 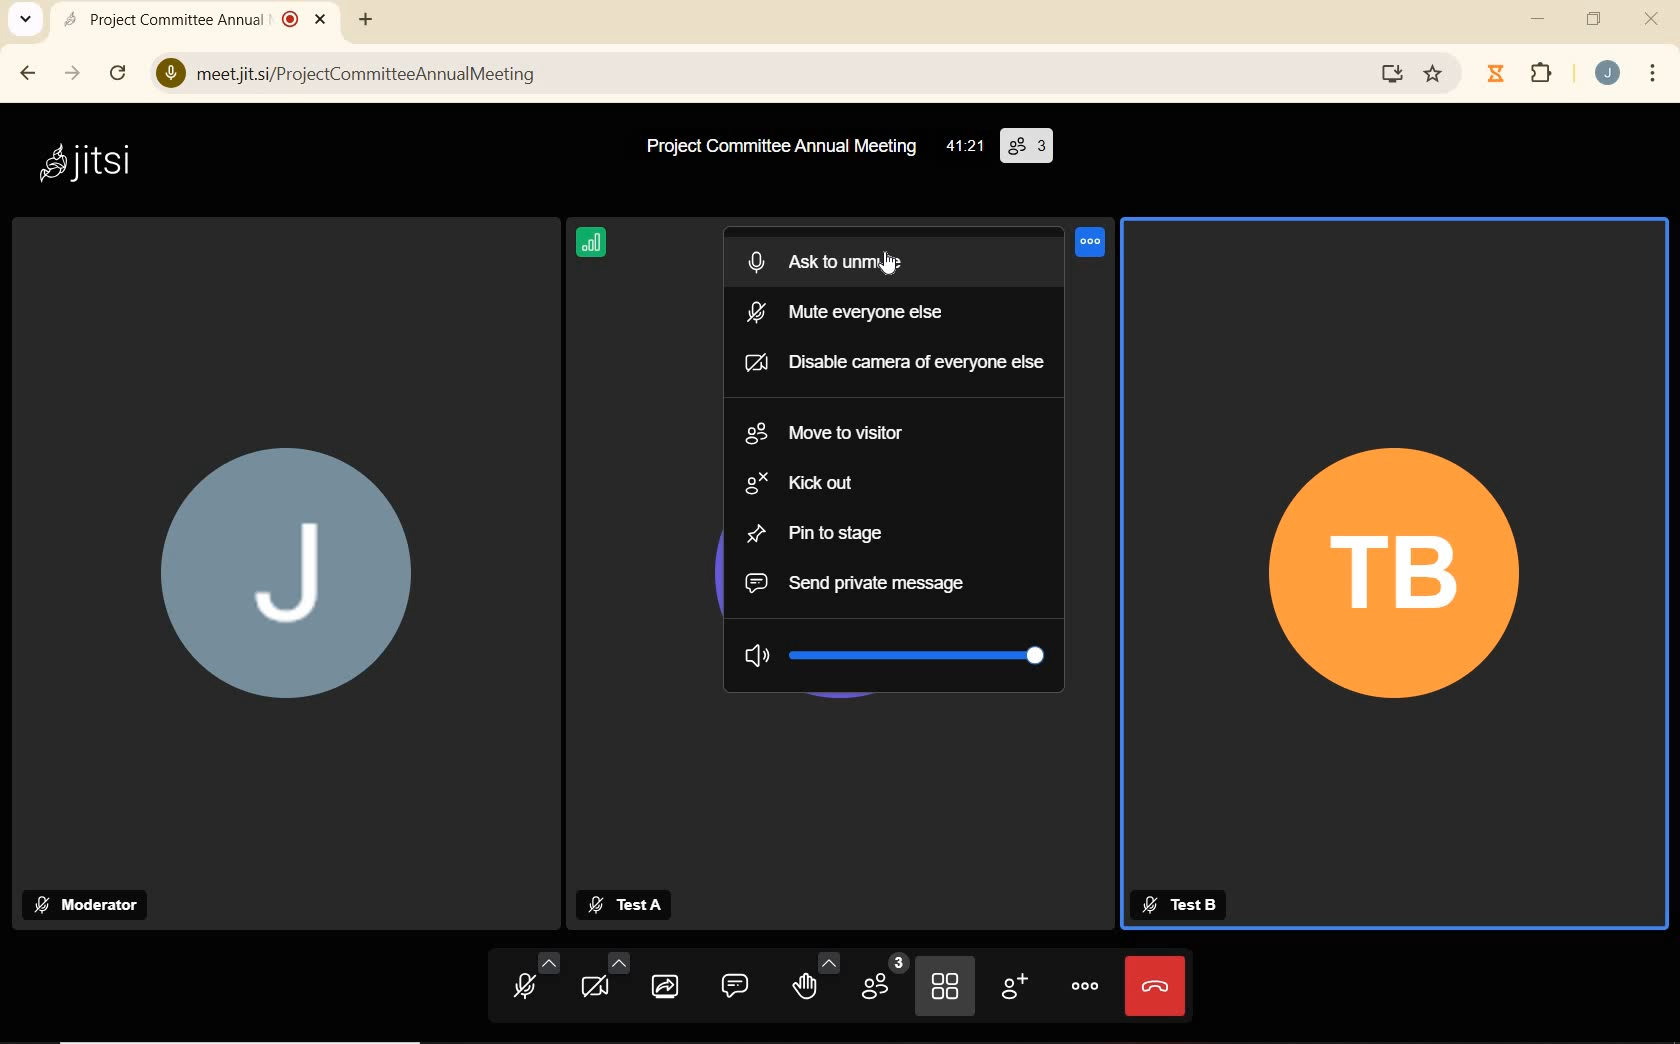 What do you see at coordinates (820, 533) in the screenshot?
I see `PIN TO STAGE` at bounding box center [820, 533].